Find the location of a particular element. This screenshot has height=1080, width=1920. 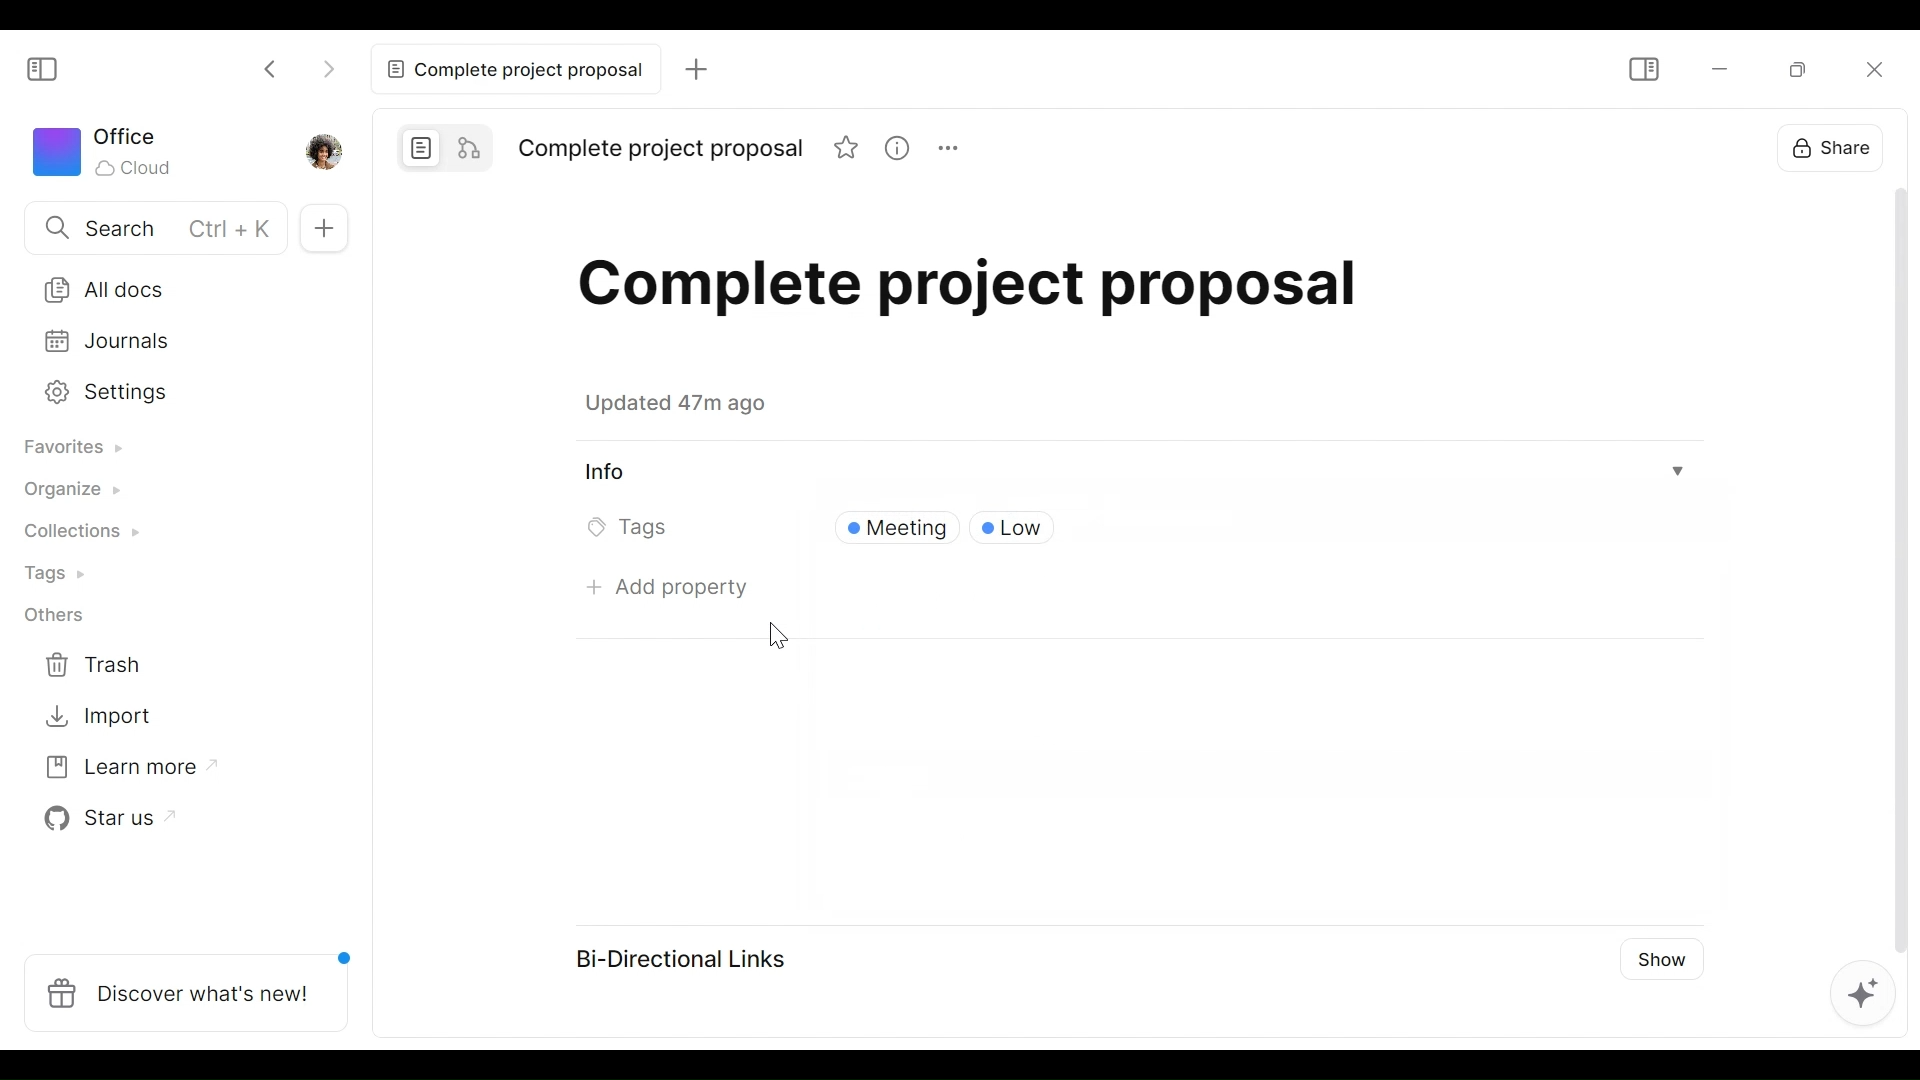

Complete project proposal is located at coordinates (511, 69).